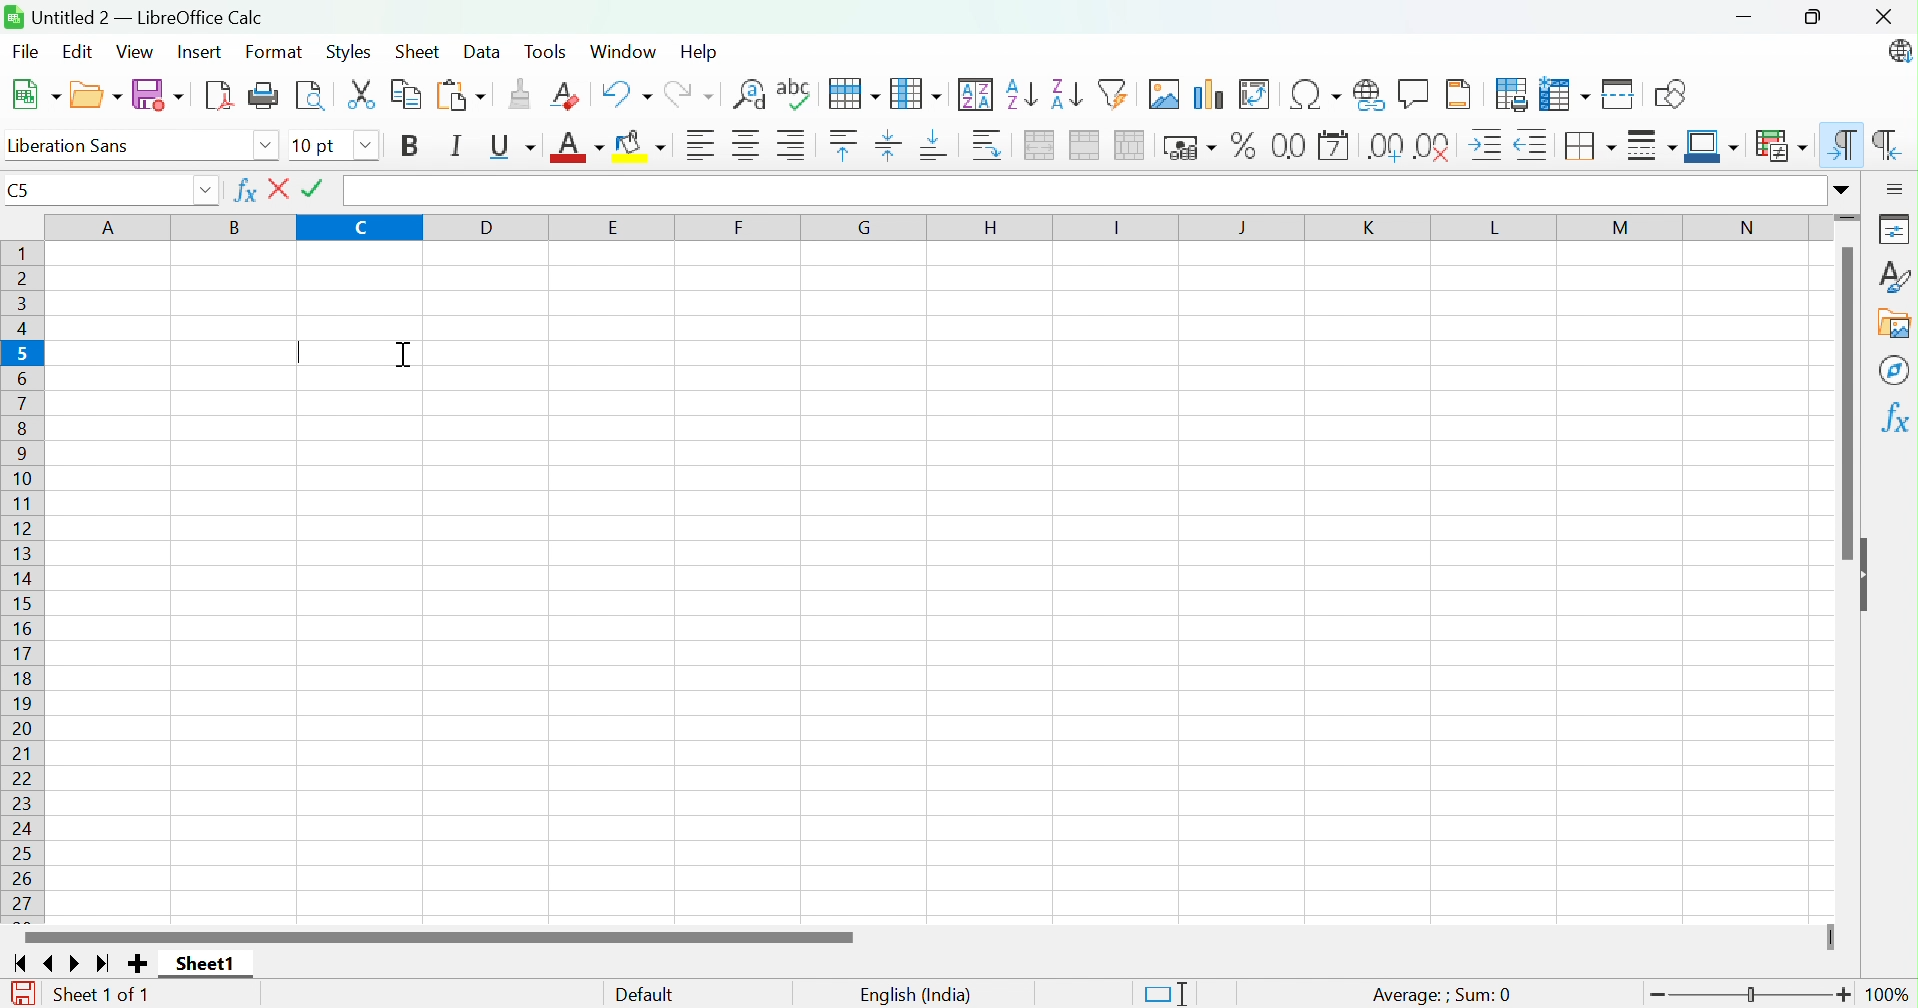  Describe the element at coordinates (1896, 190) in the screenshot. I see `Sidebar settings` at that location.